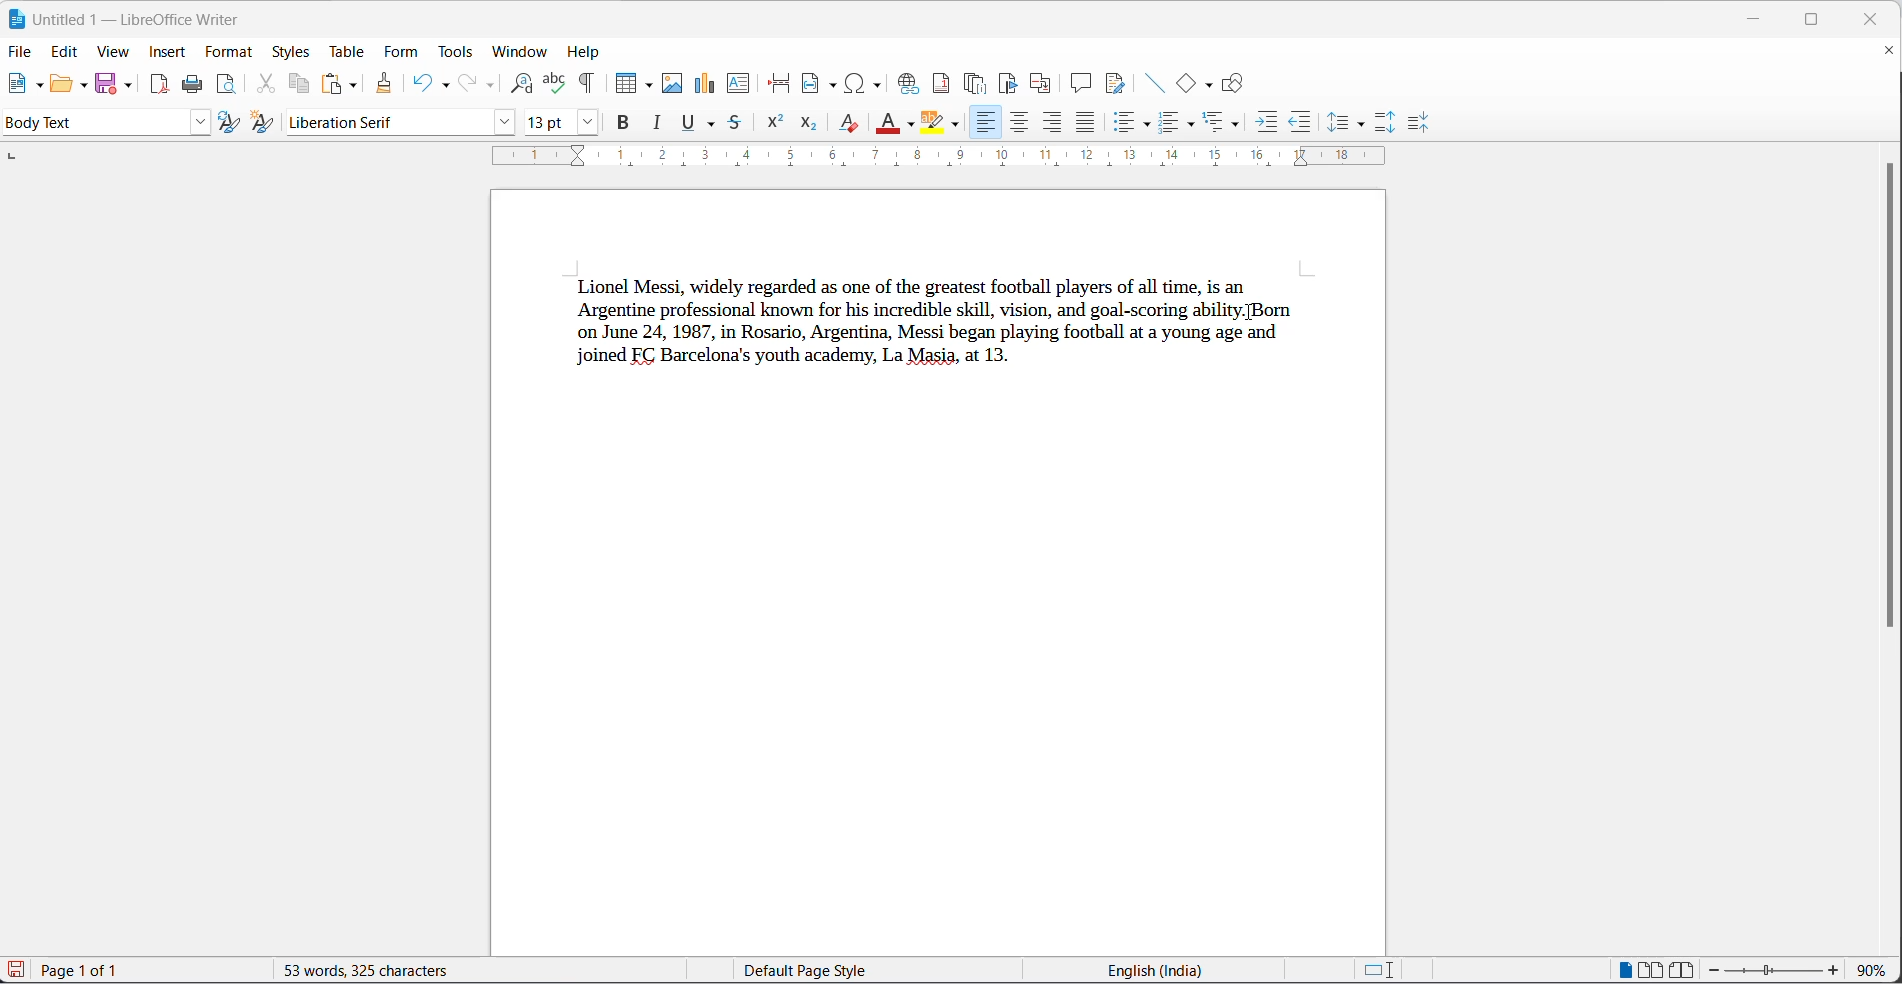 The height and width of the screenshot is (984, 1902). What do you see at coordinates (1388, 124) in the screenshot?
I see `increase paragraph spacing` at bounding box center [1388, 124].